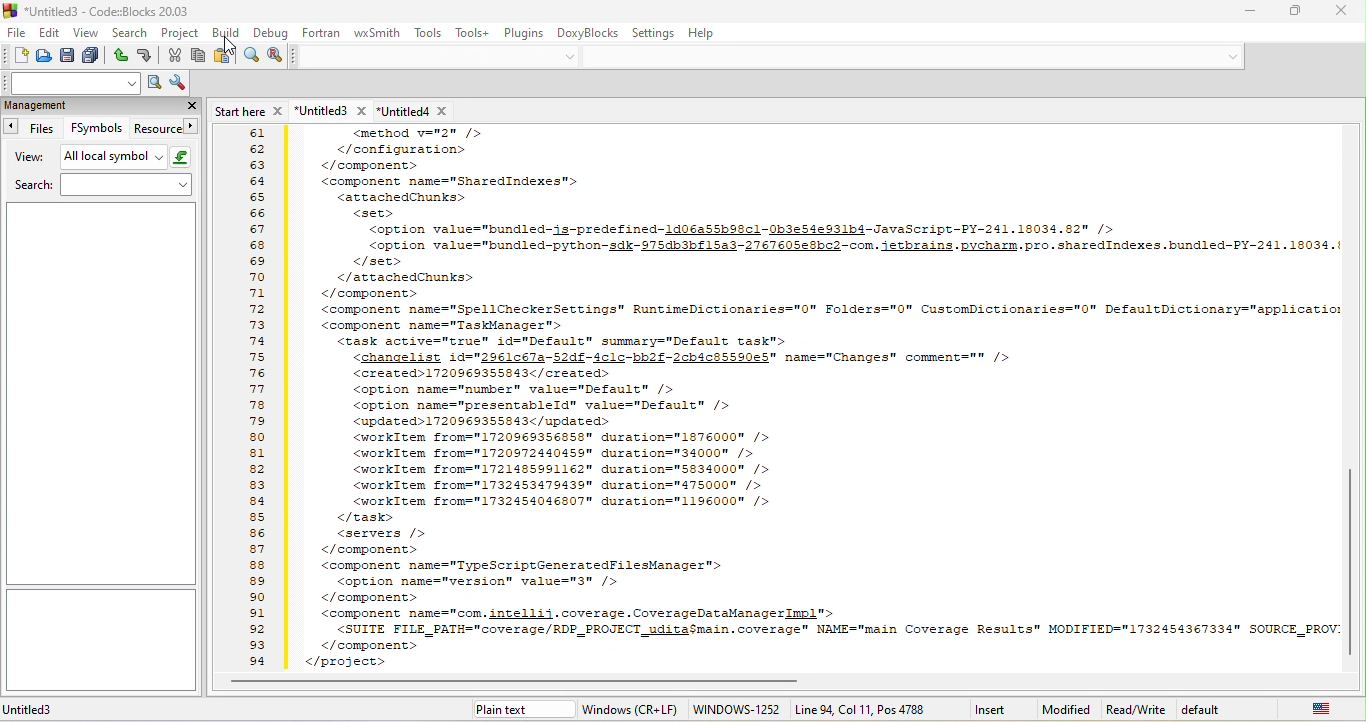 This screenshot has width=1366, height=722. Describe the element at coordinates (1250, 13) in the screenshot. I see `minimize` at that location.